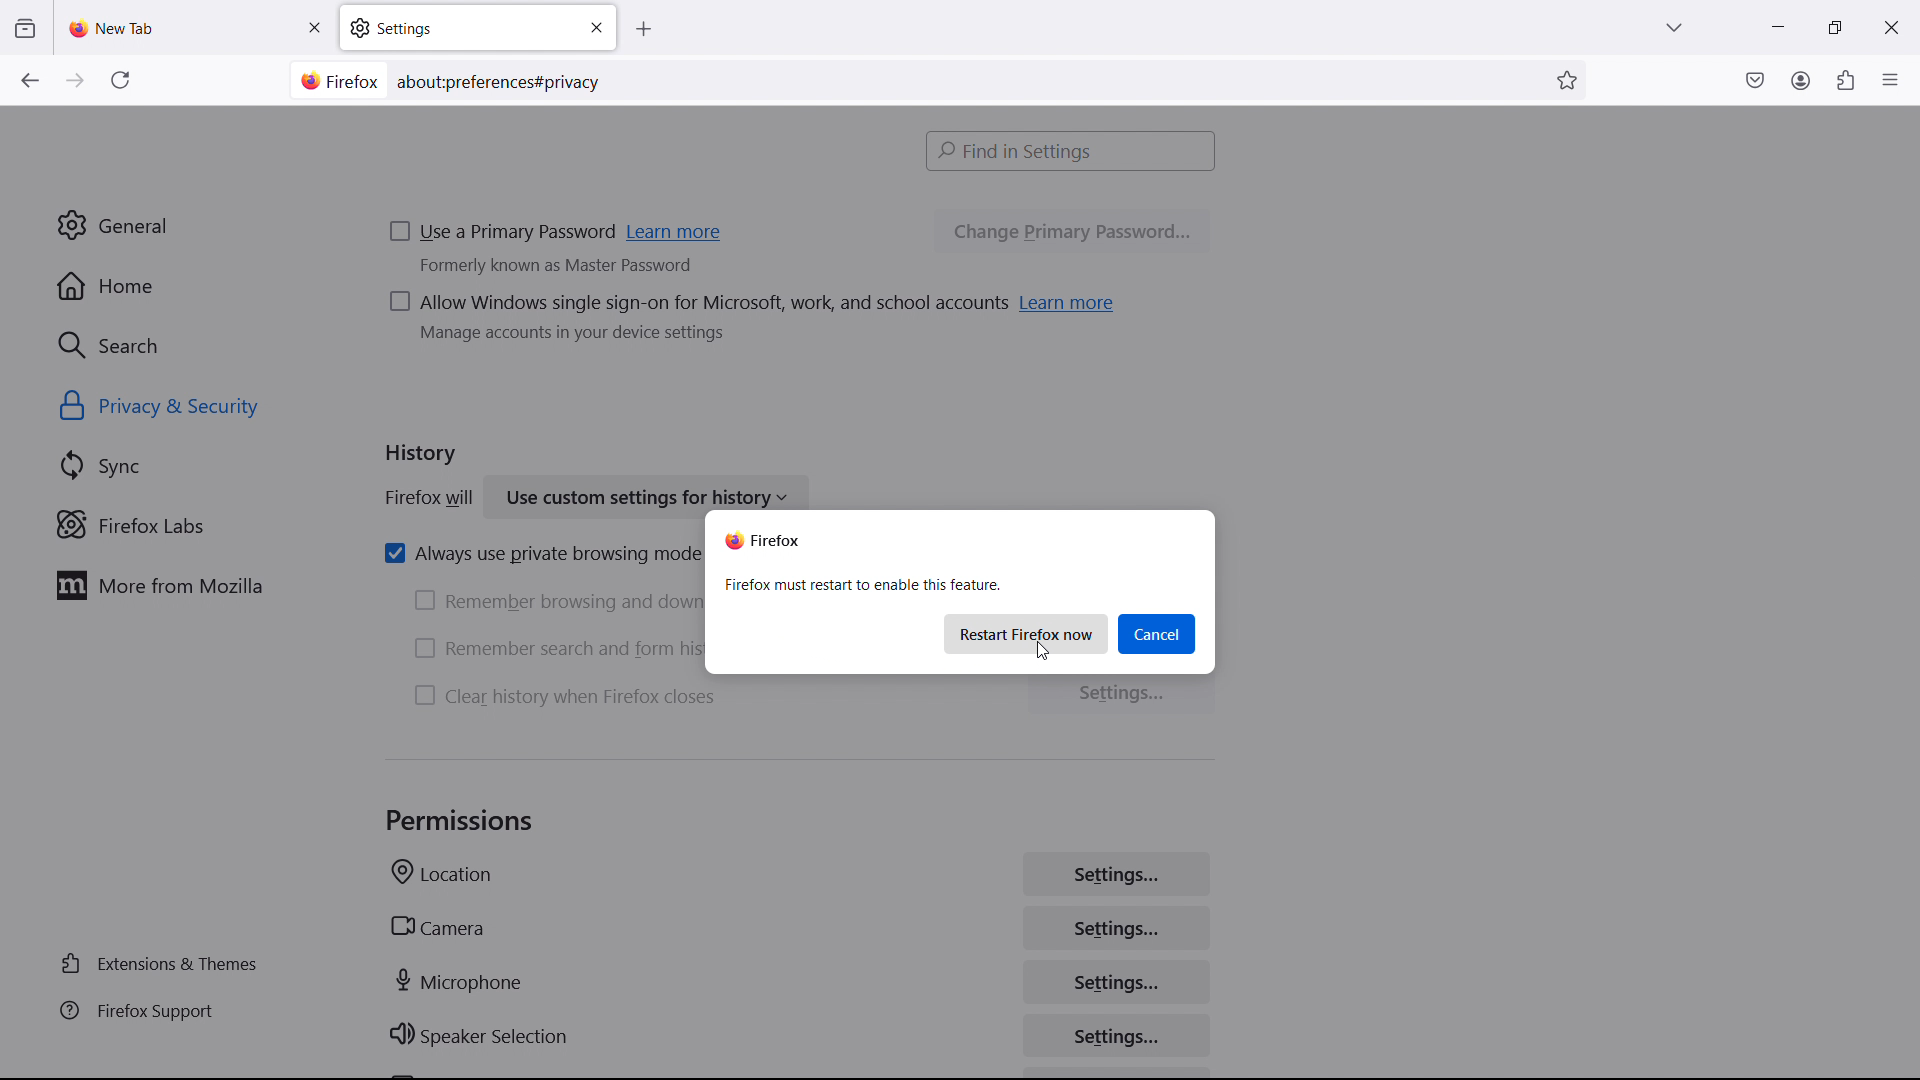  I want to click on settings to clear history, so click(1122, 695).